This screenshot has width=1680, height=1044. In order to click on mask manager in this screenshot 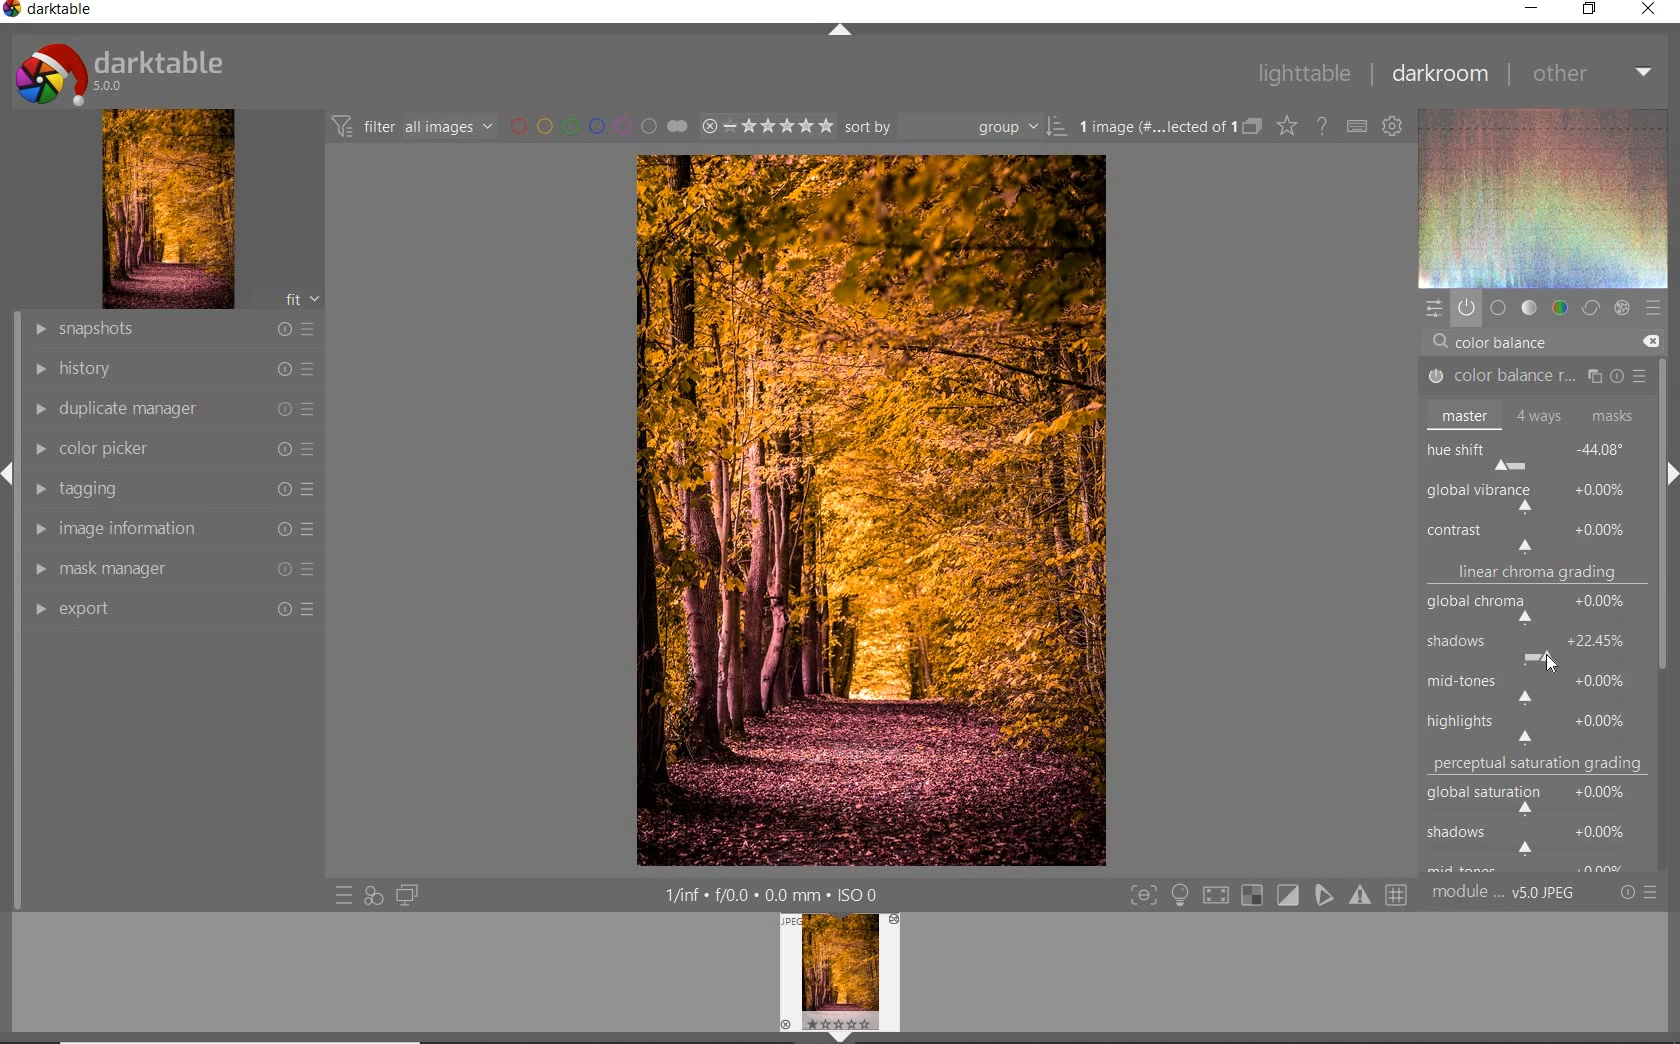, I will do `click(175, 569)`.